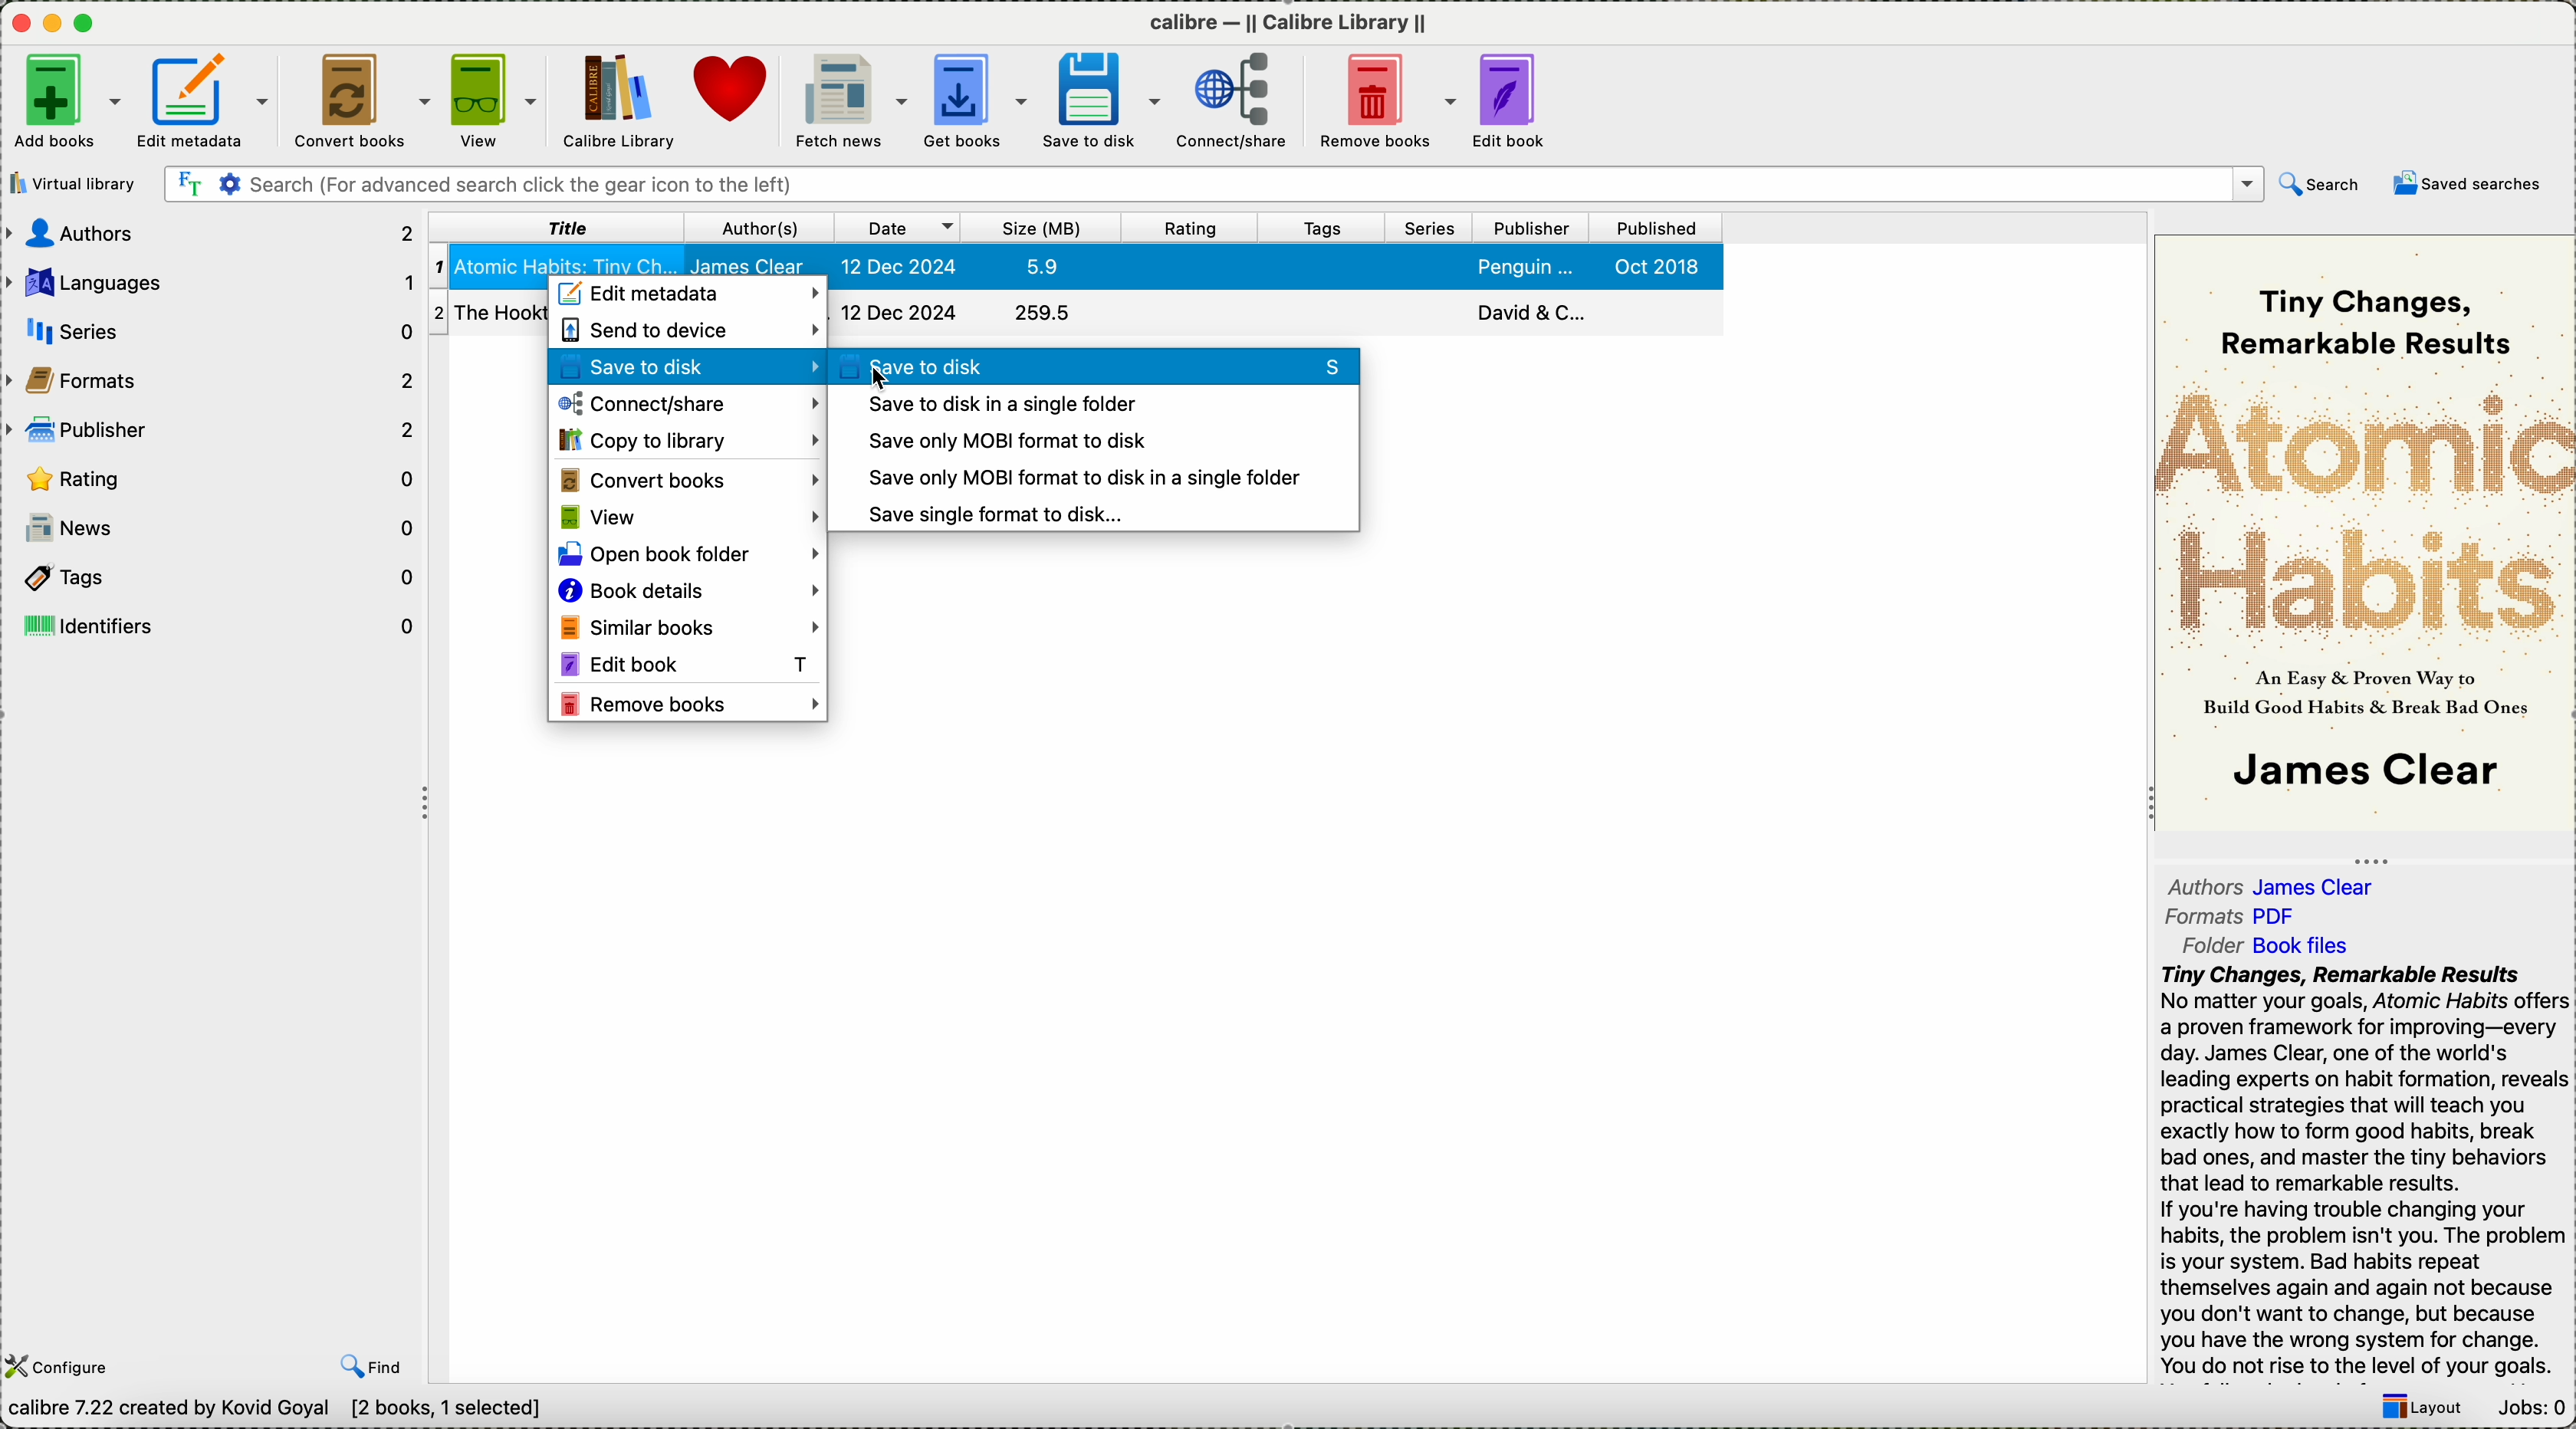 Image resolution: width=2576 pixels, height=1429 pixels. What do you see at coordinates (687, 594) in the screenshot?
I see `book details` at bounding box center [687, 594].